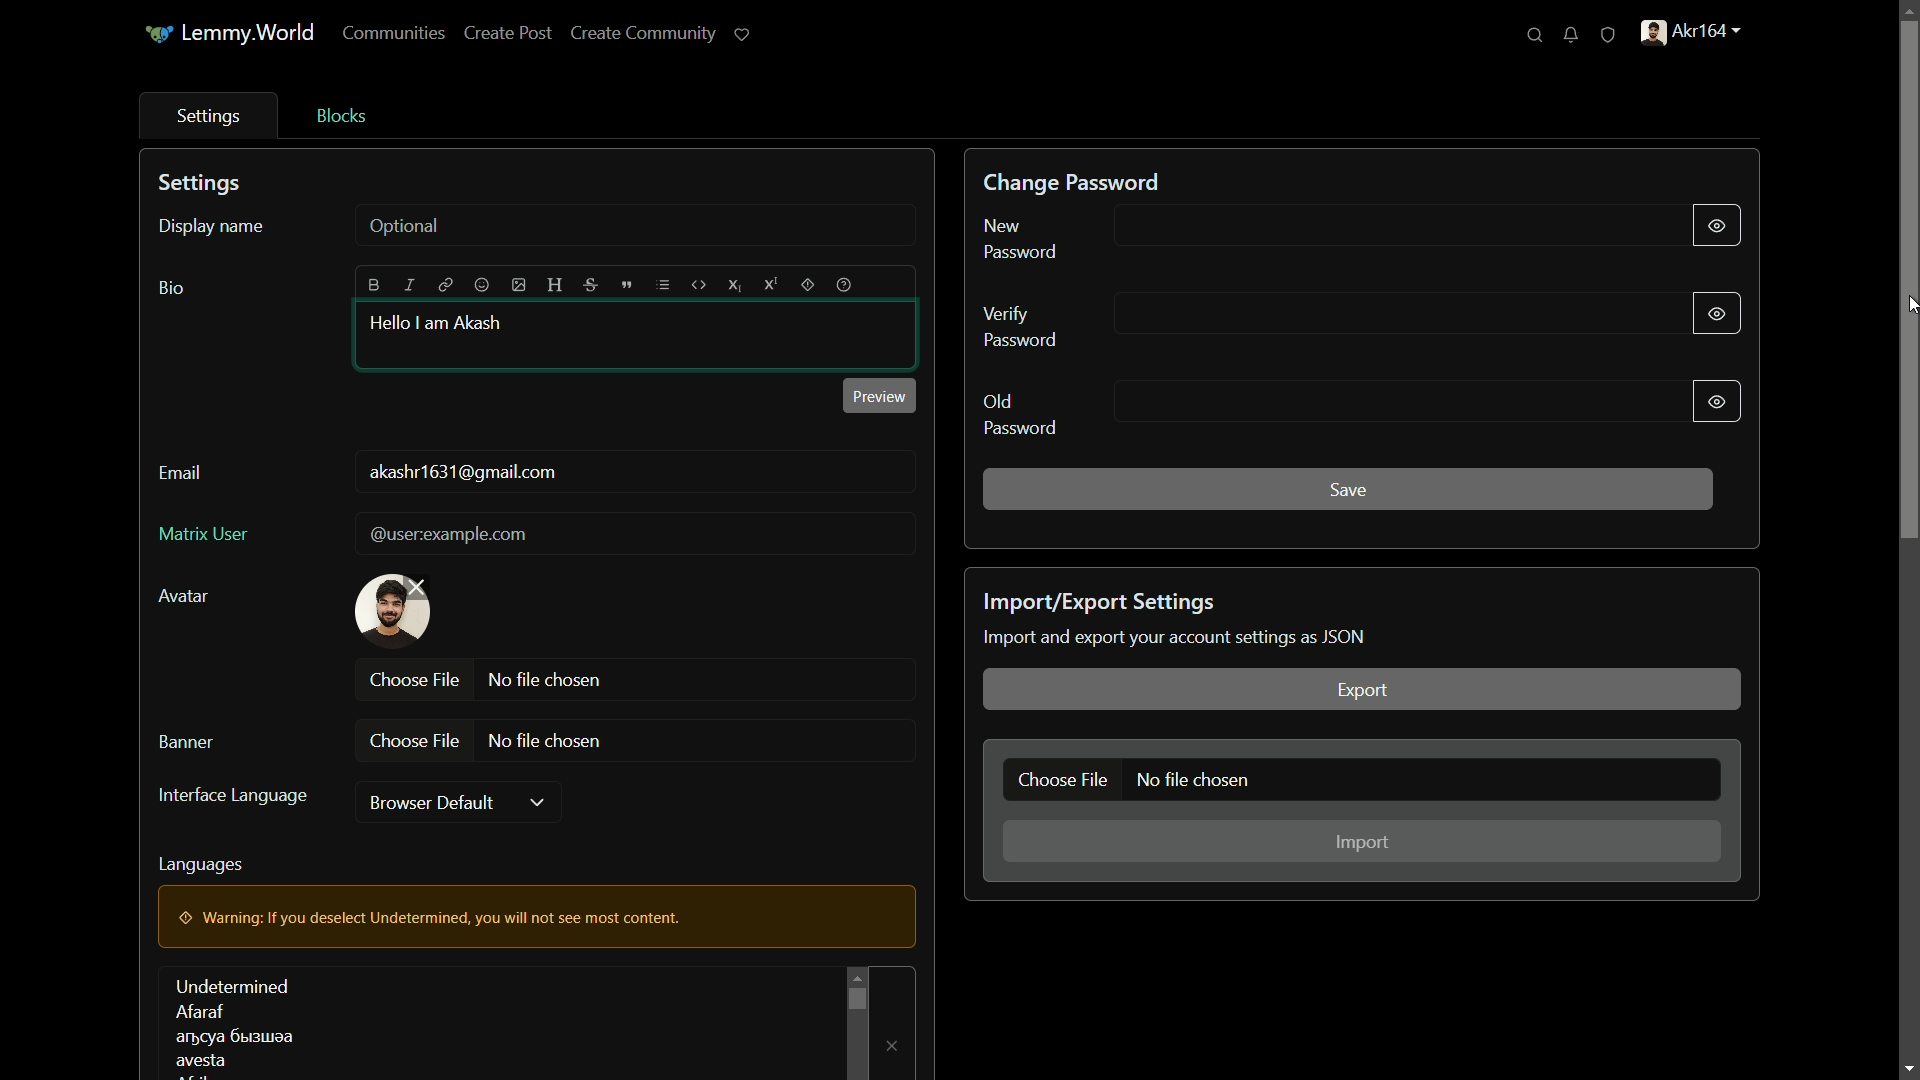 This screenshot has width=1920, height=1080. What do you see at coordinates (1715, 315) in the screenshot?
I see `show/hide` at bounding box center [1715, 315].